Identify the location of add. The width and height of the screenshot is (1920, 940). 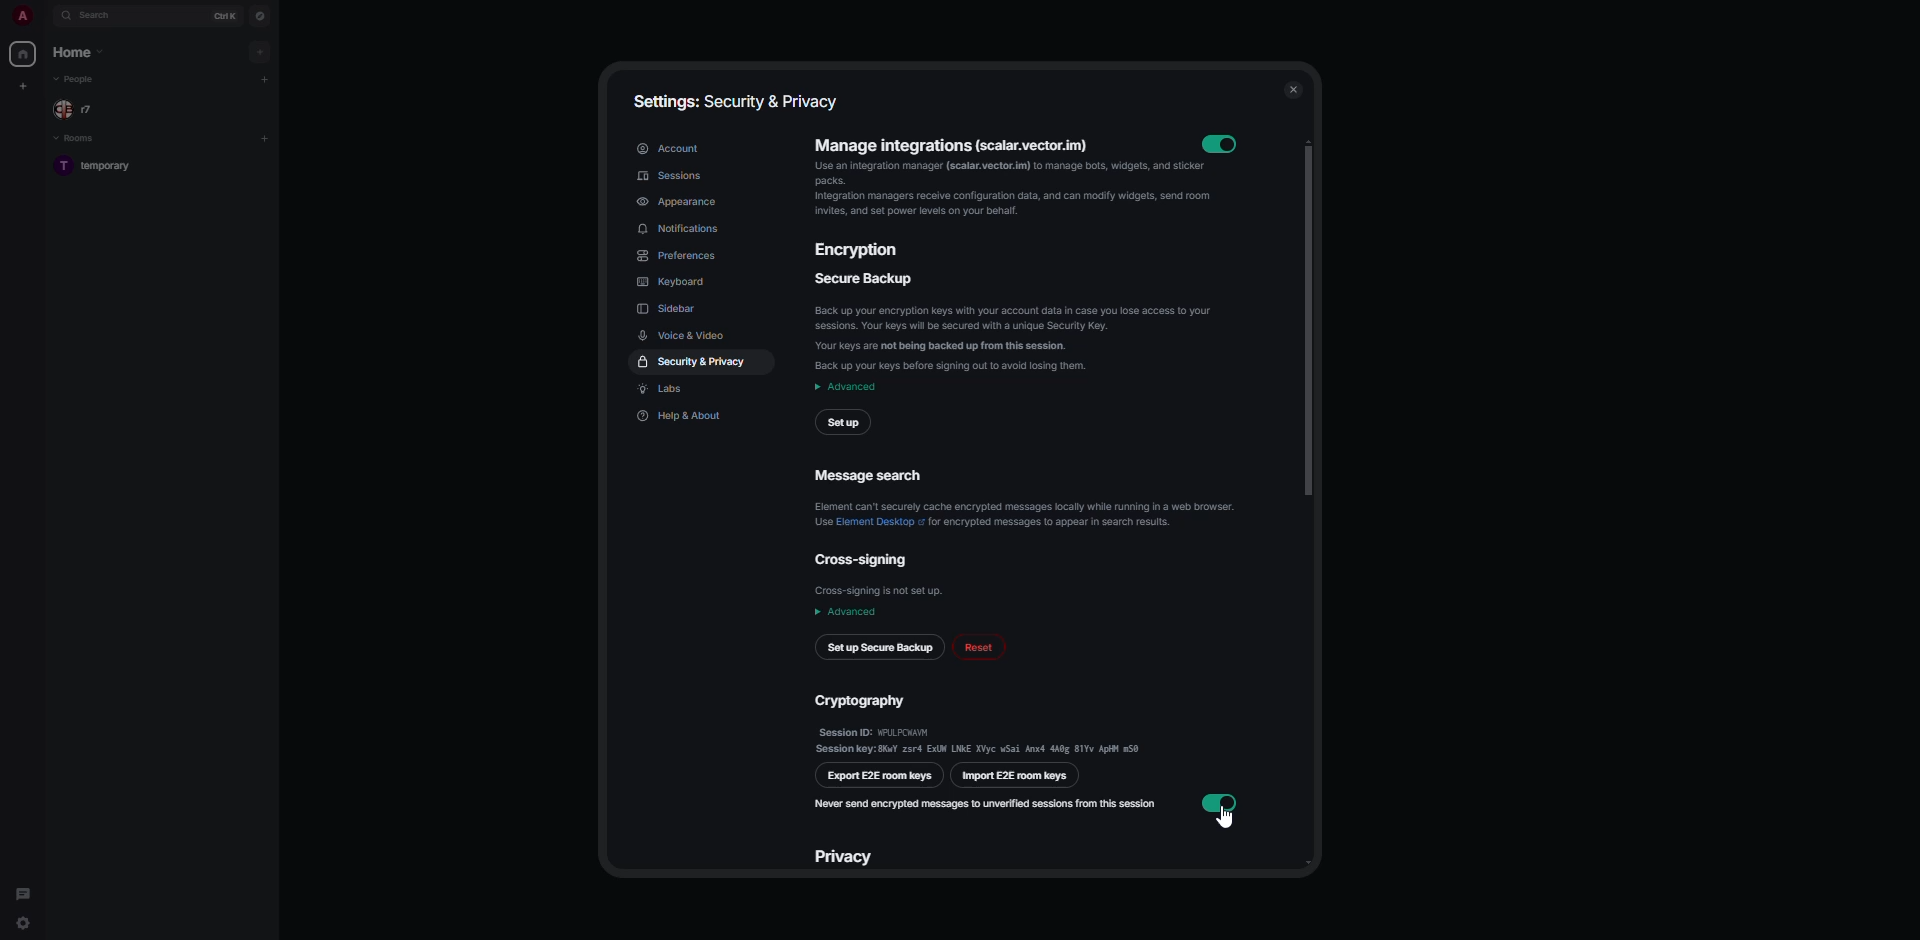
(265, 78).